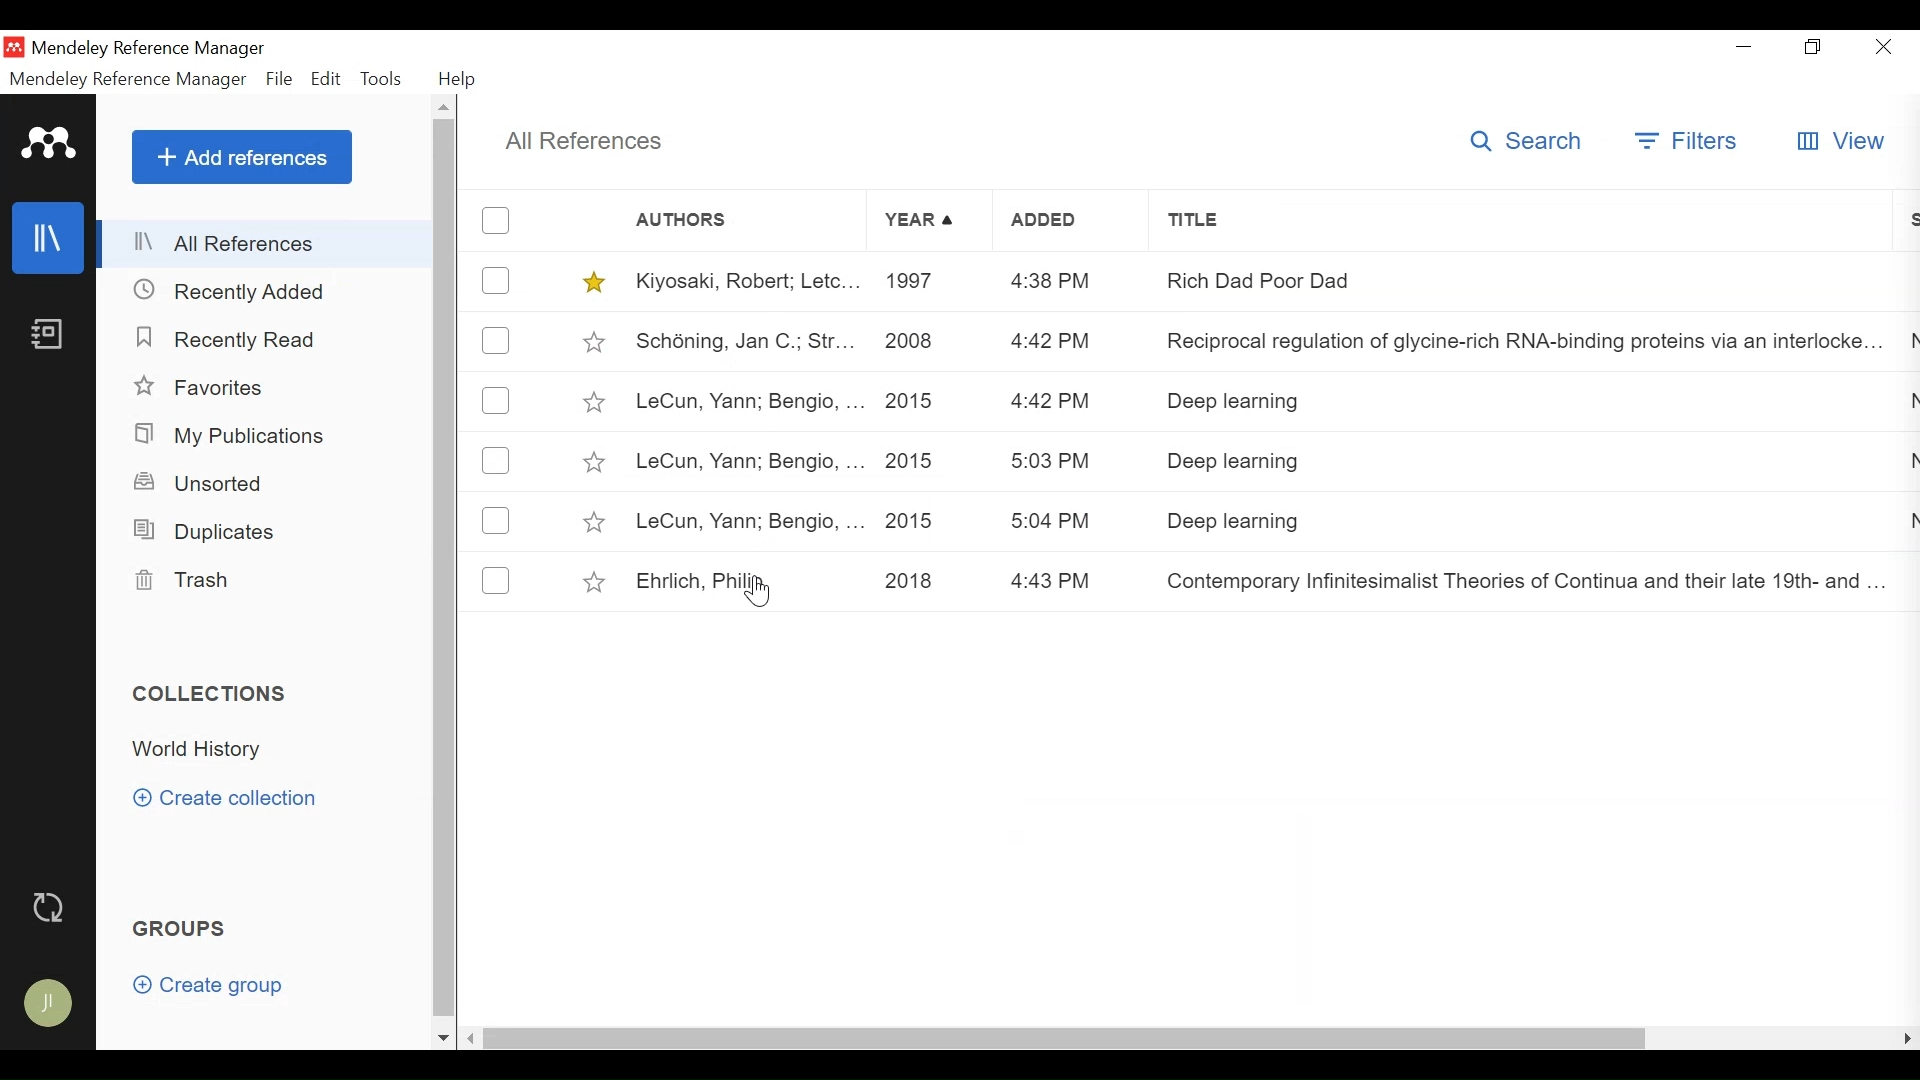  Describe the element at coordinates (229, 436) in the screenshot. I see `My Publications` at that location.